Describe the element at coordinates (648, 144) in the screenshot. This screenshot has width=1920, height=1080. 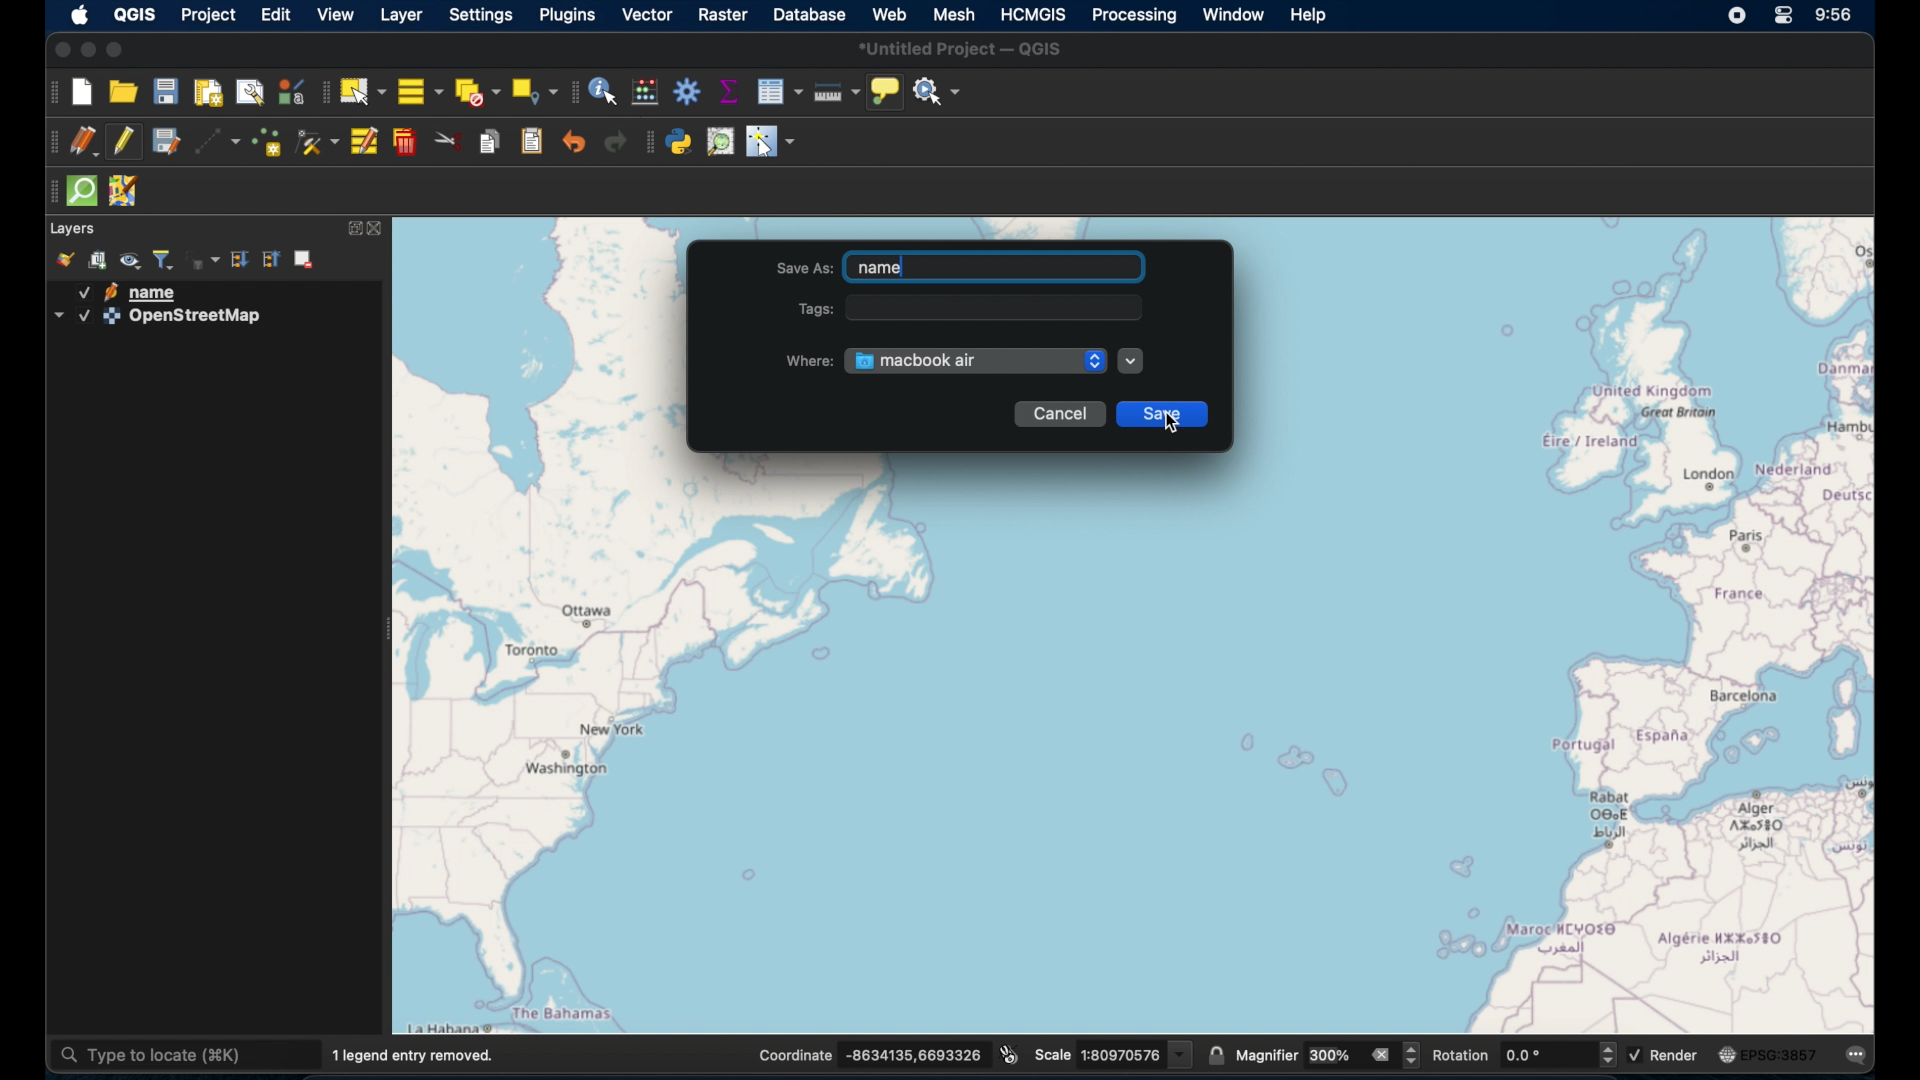
I see `plugin toolbar` at that location.